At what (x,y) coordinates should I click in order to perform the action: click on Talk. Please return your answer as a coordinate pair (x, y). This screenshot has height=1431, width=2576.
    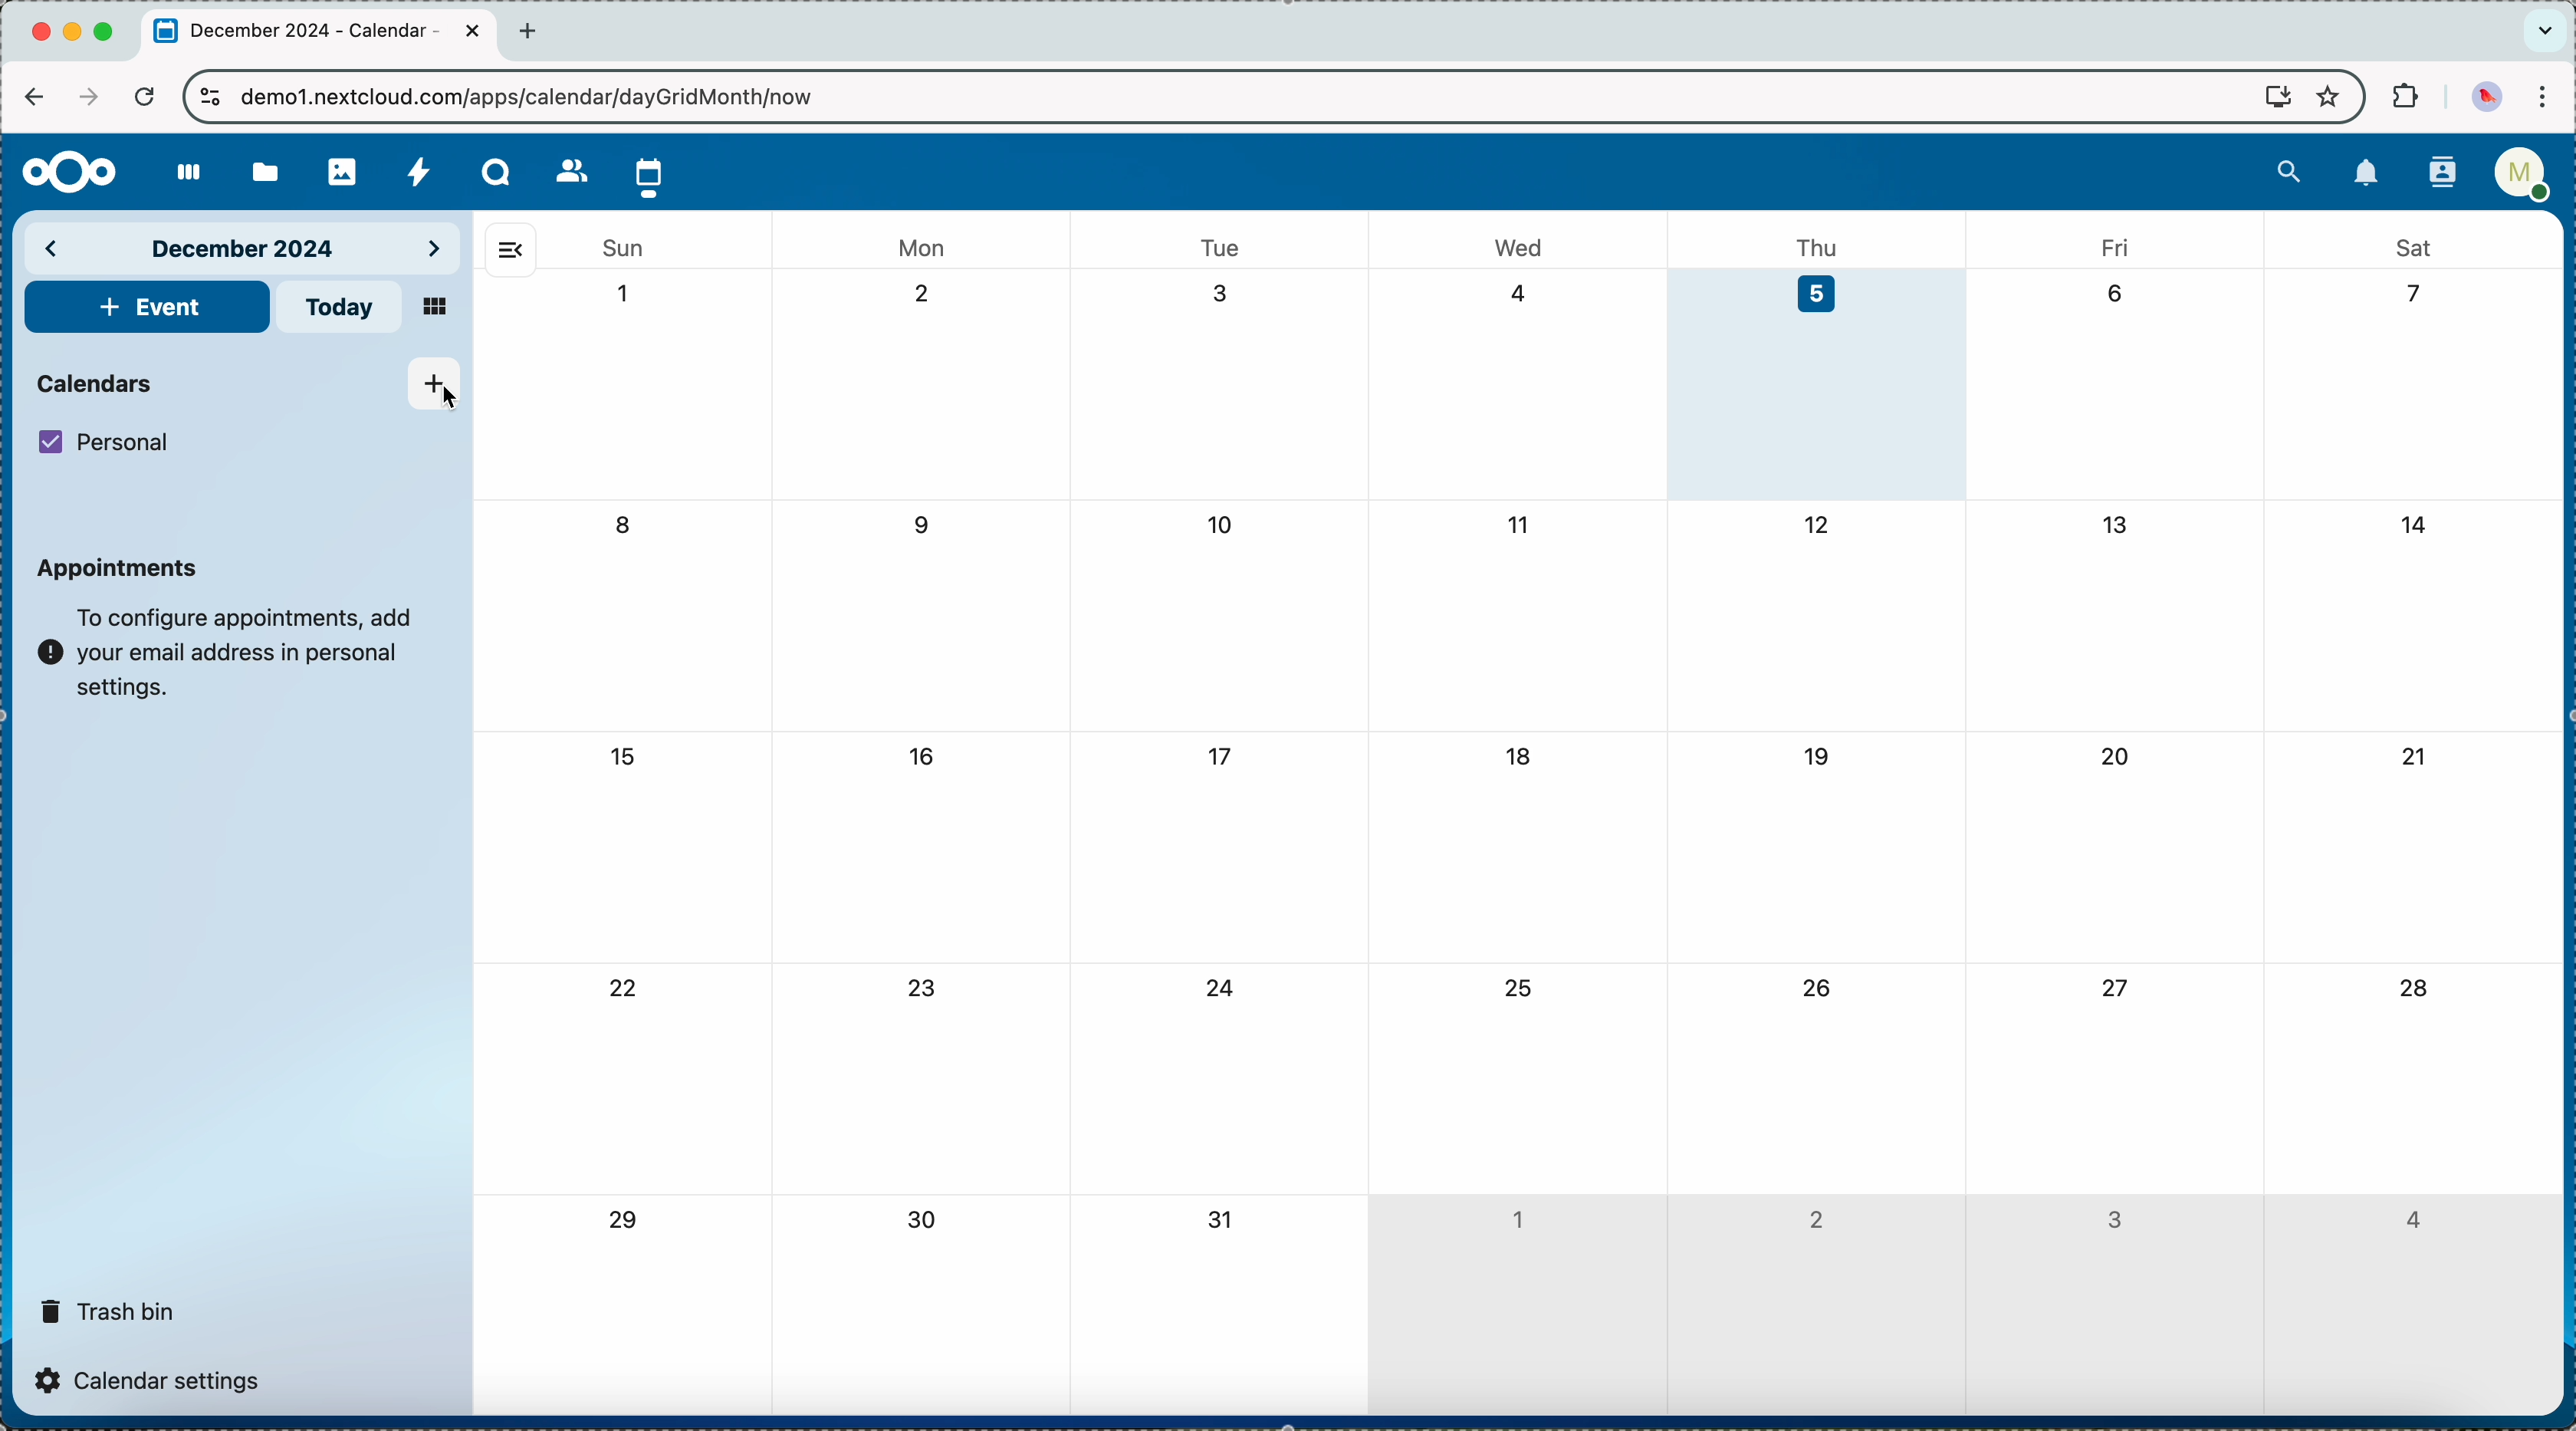
    Looking at the image, I should click on (497, 172).